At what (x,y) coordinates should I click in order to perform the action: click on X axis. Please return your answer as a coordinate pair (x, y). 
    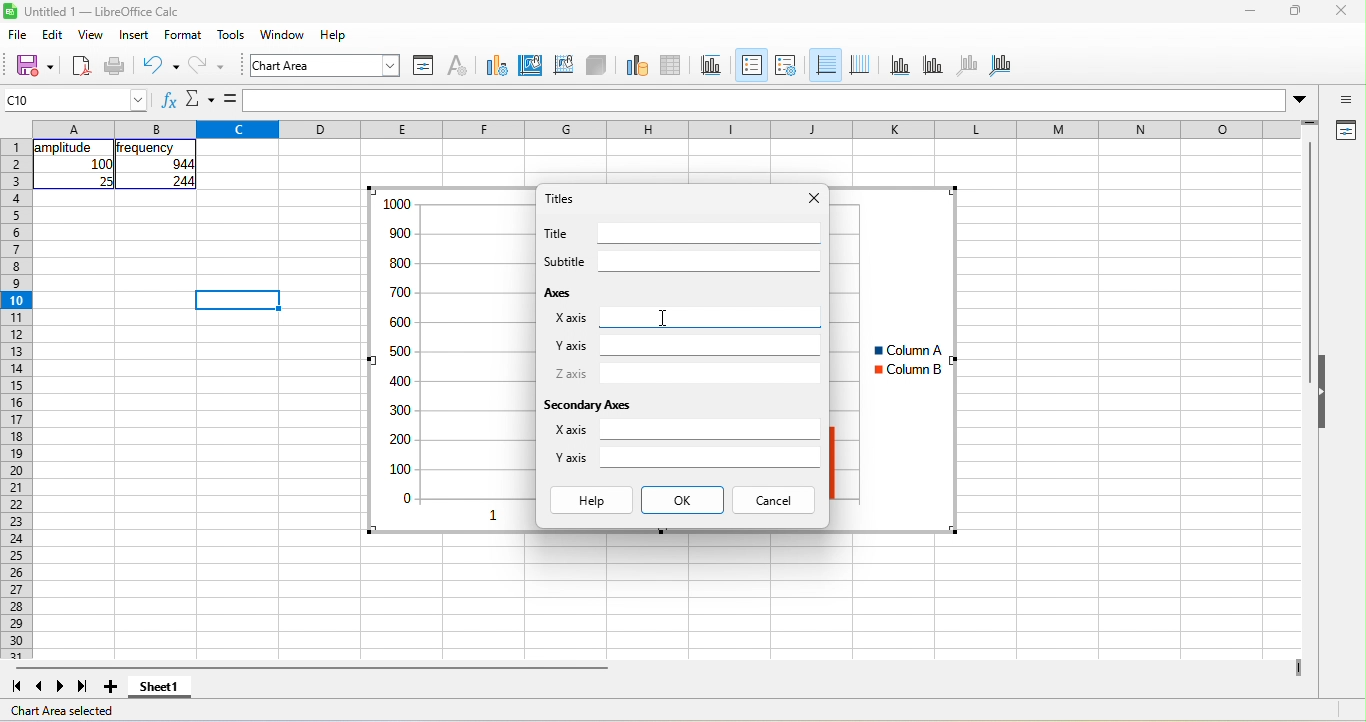
    Looking at the image, I should click on (570, 429).